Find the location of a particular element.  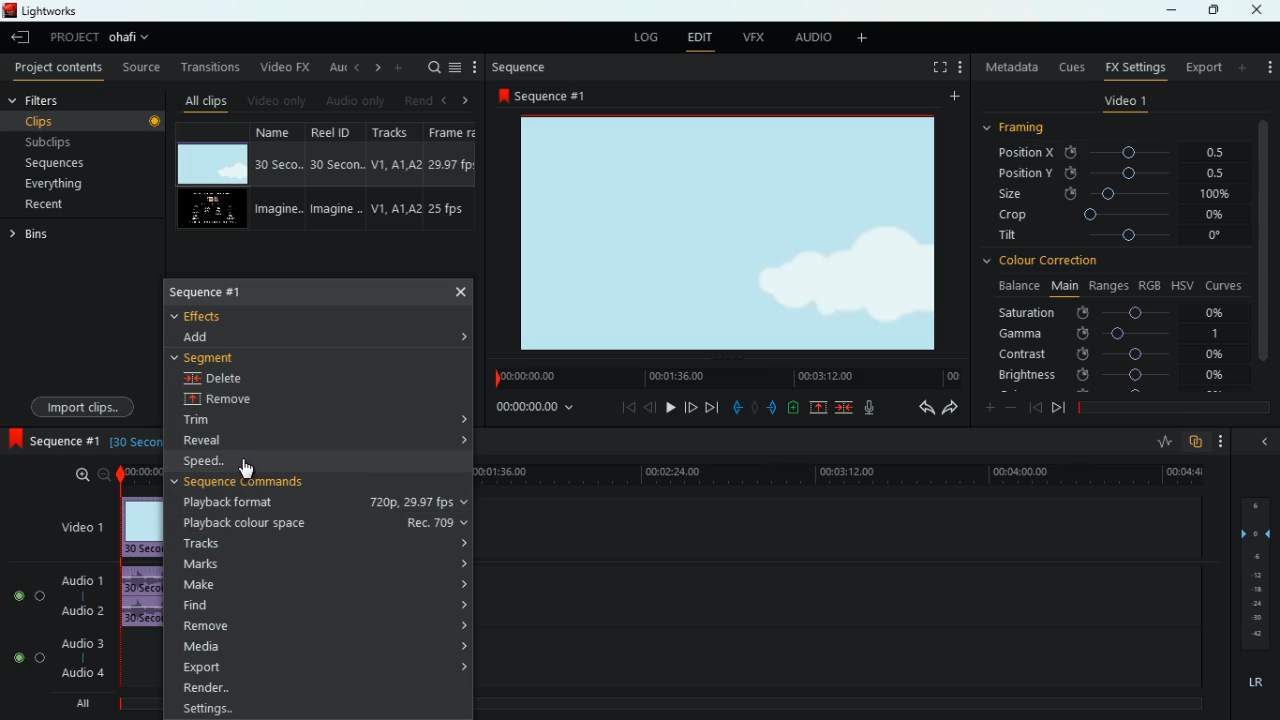

mic is located at coordinates (866, 408).